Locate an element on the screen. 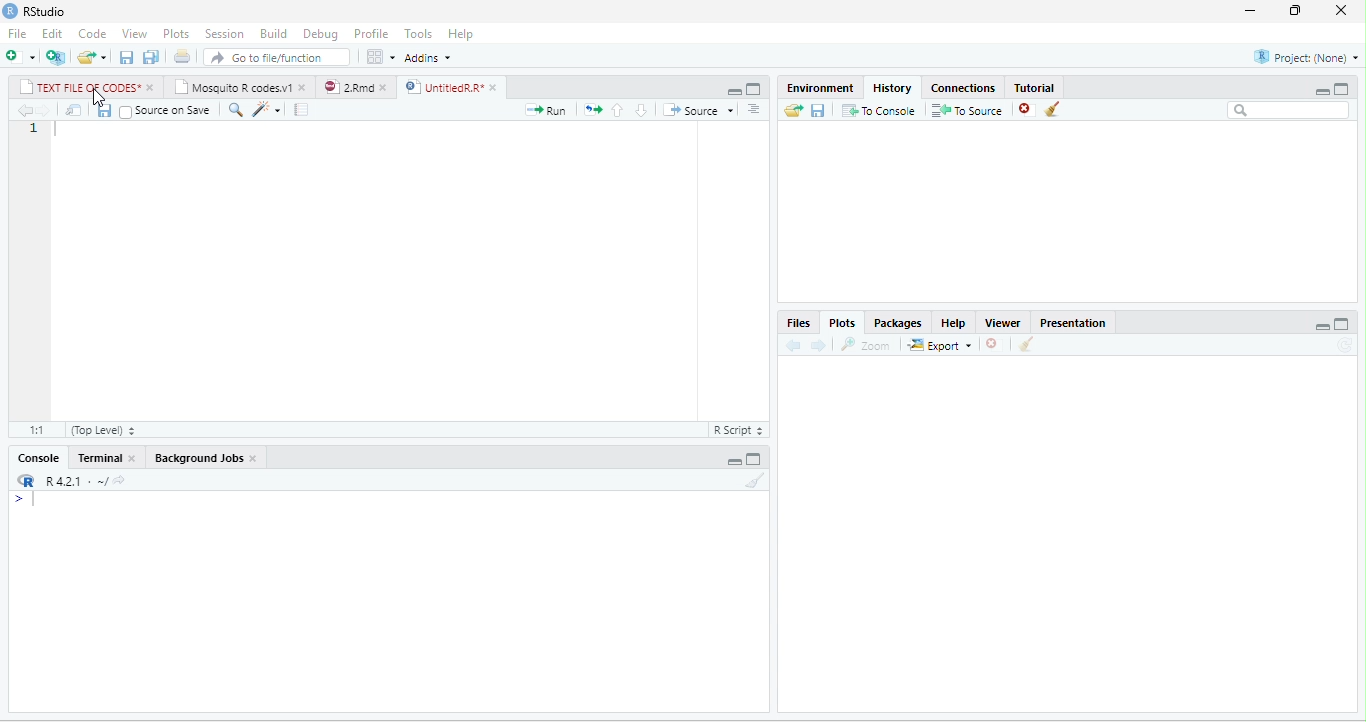 The height and width of the screenshot is (722, 1366). Run is located at coordinates (545, 110).